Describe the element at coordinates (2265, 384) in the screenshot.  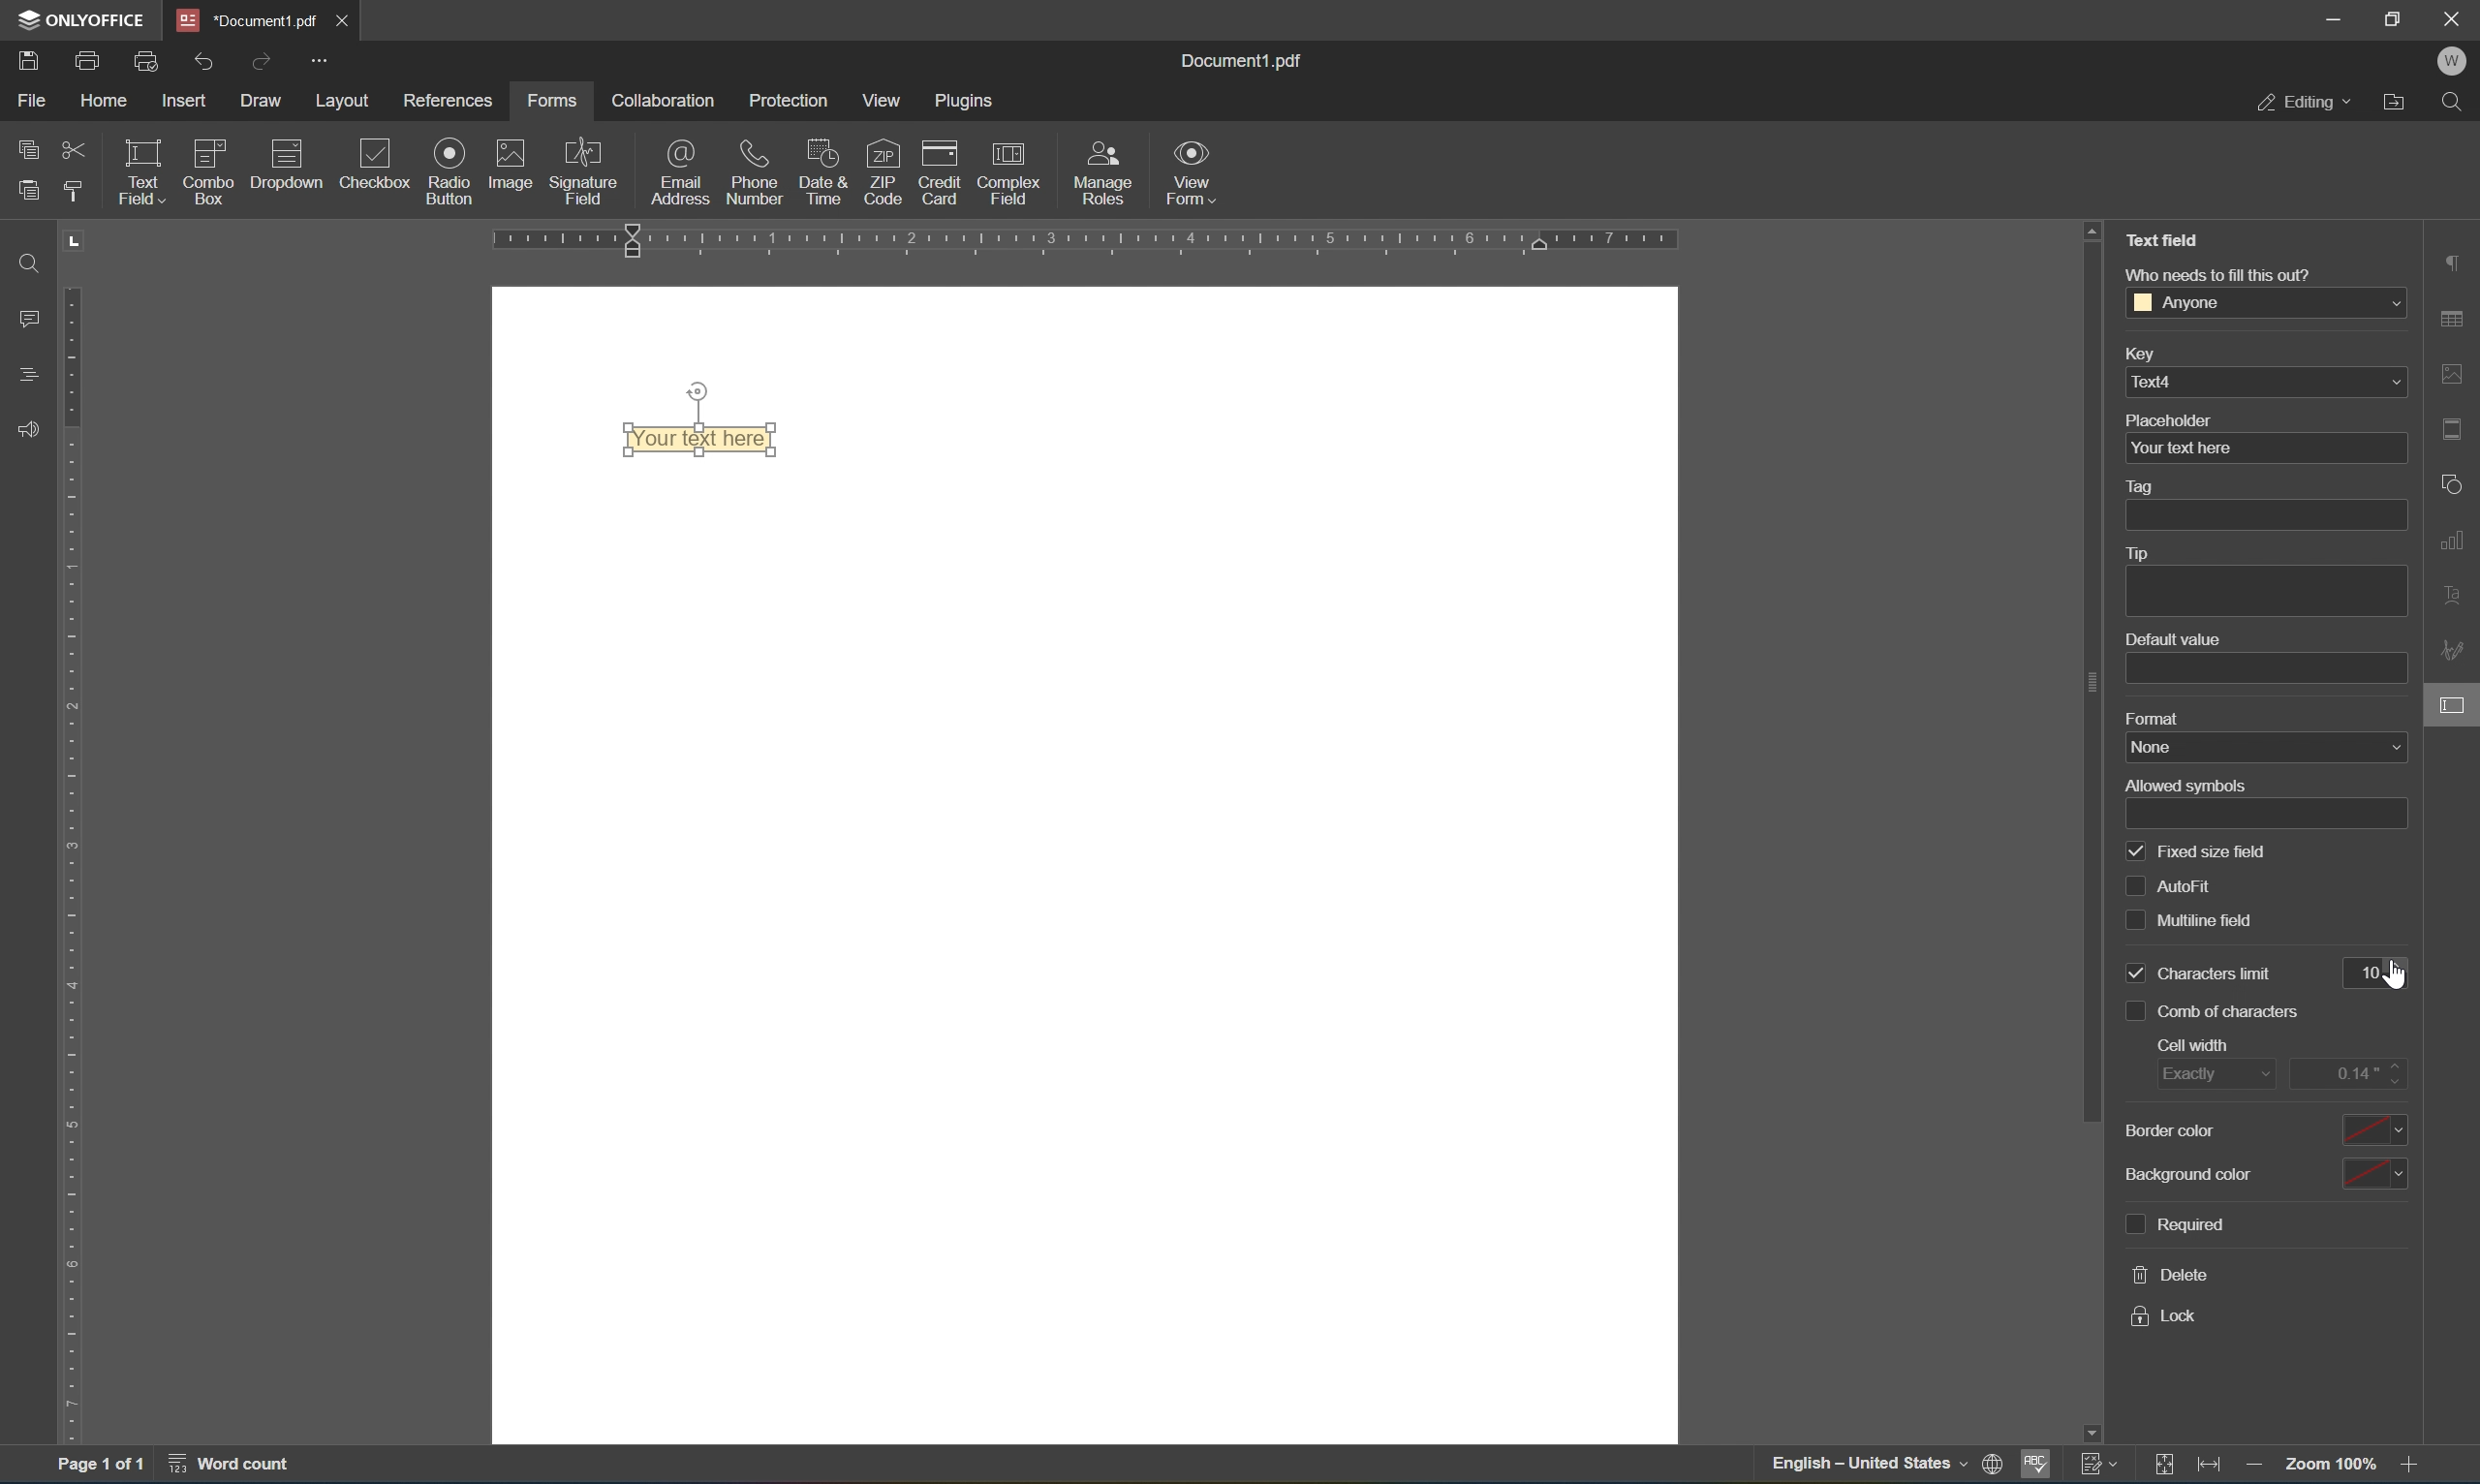
I see `text4` at that location.